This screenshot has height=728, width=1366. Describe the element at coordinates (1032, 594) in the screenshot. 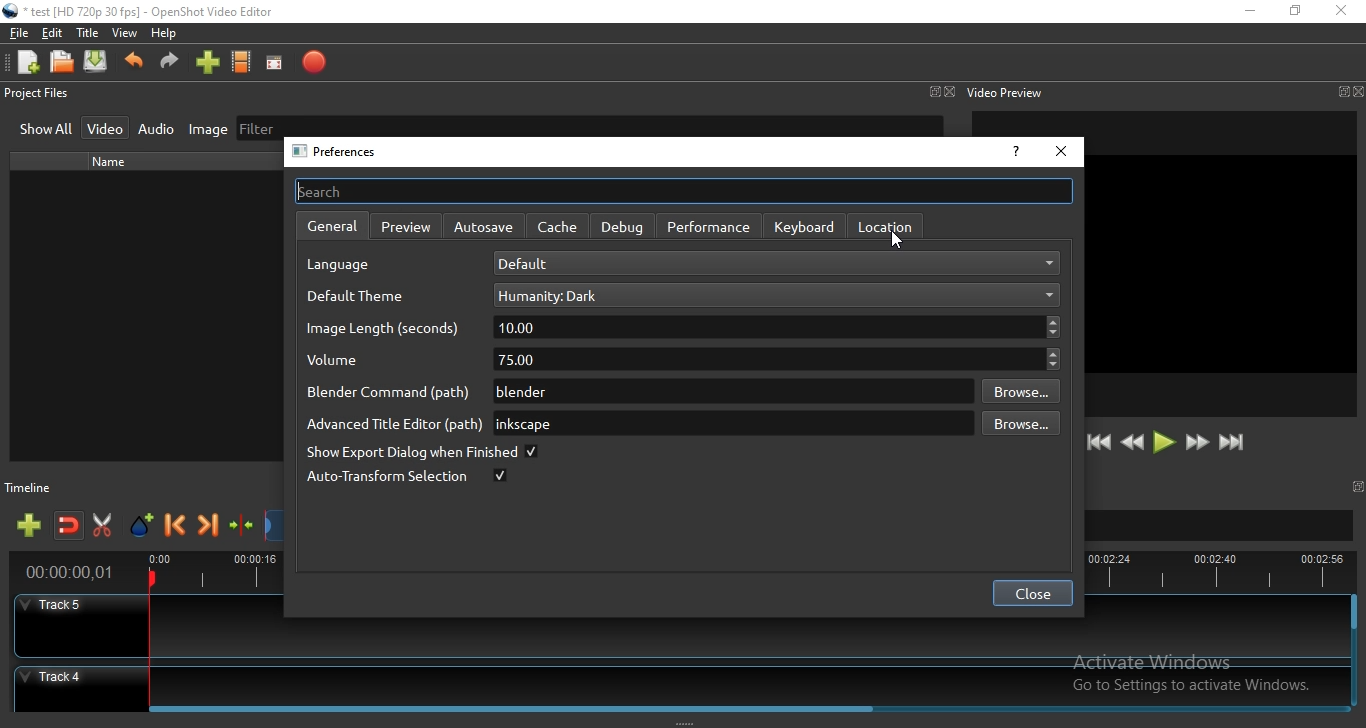

I see `close` at that location.